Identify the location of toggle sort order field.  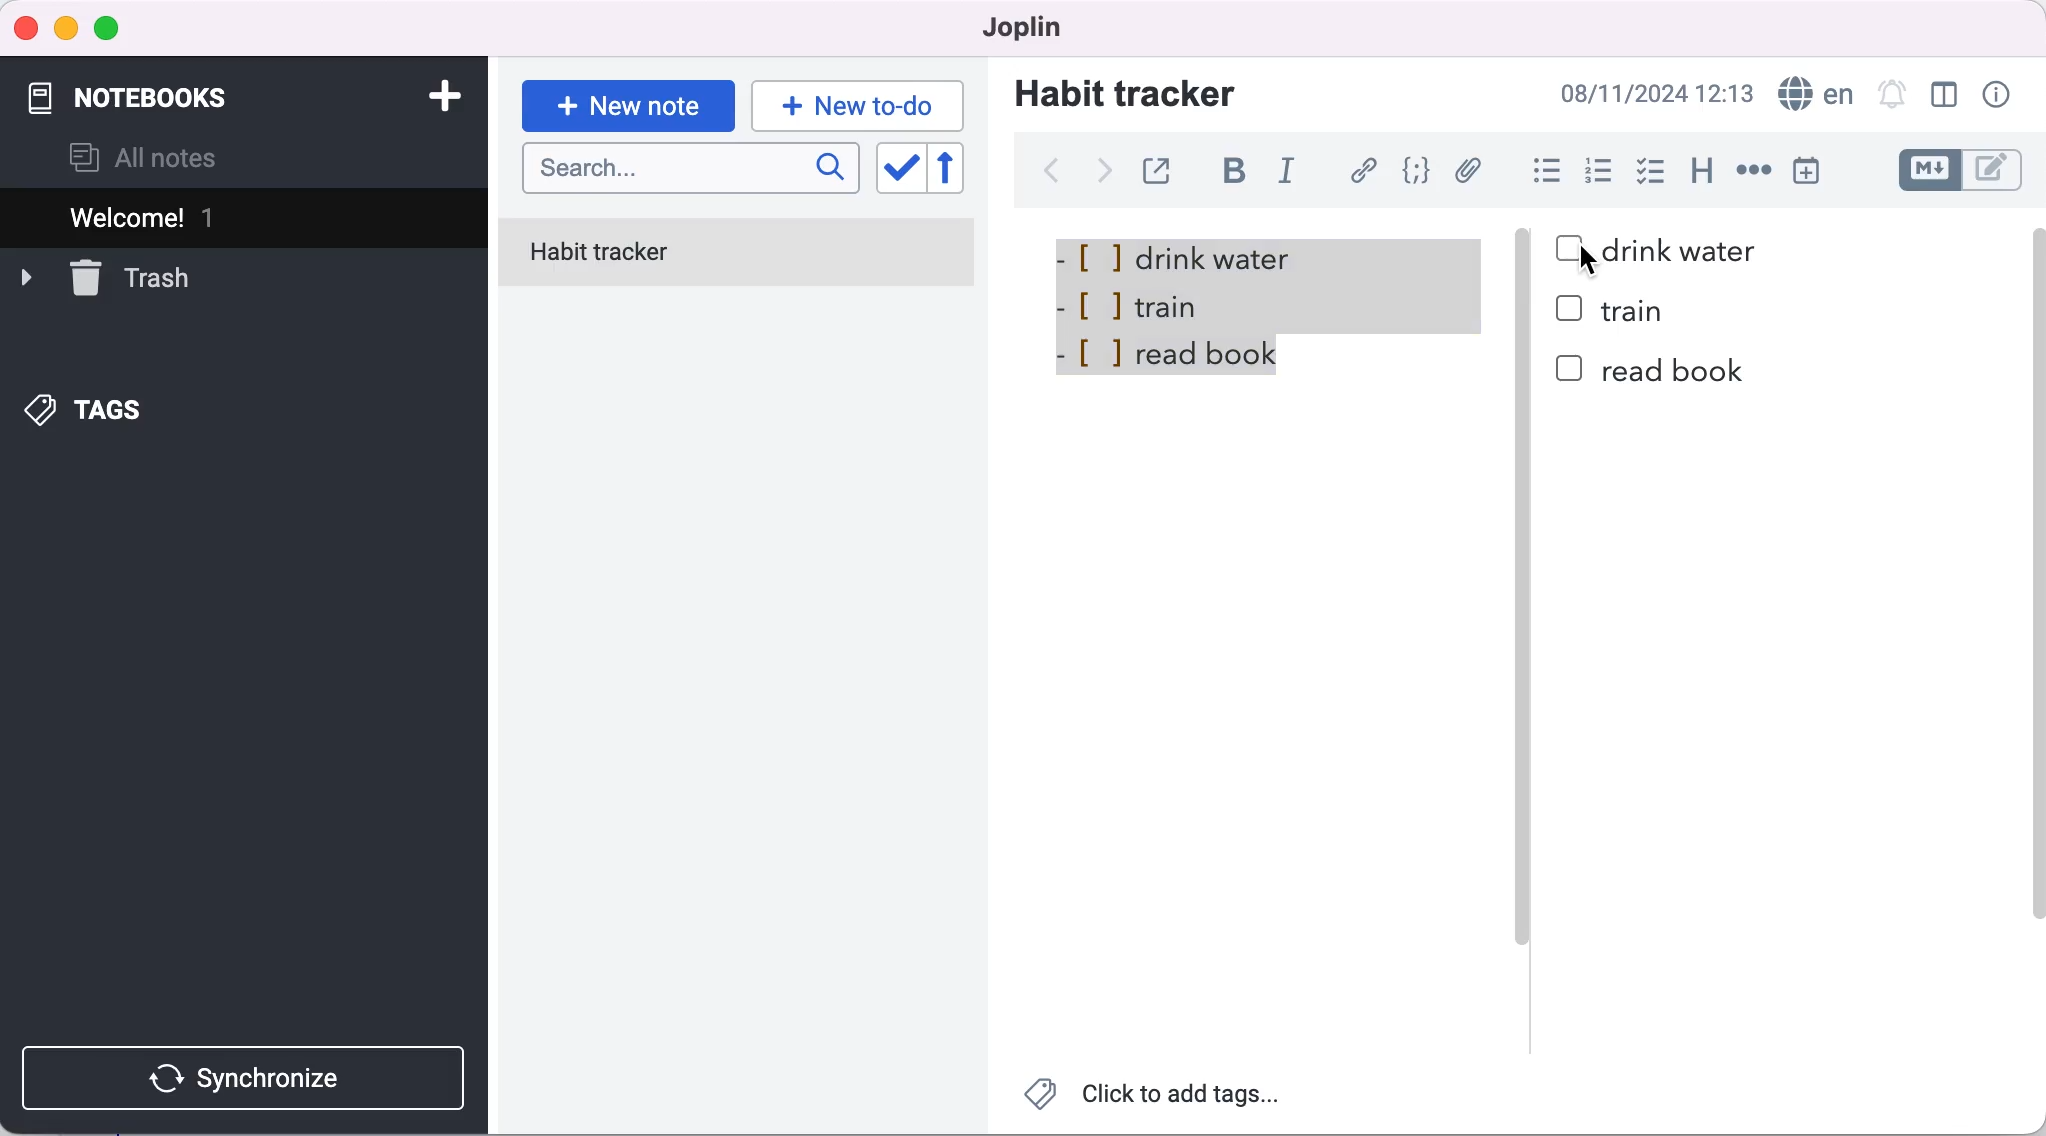
(899, 170).